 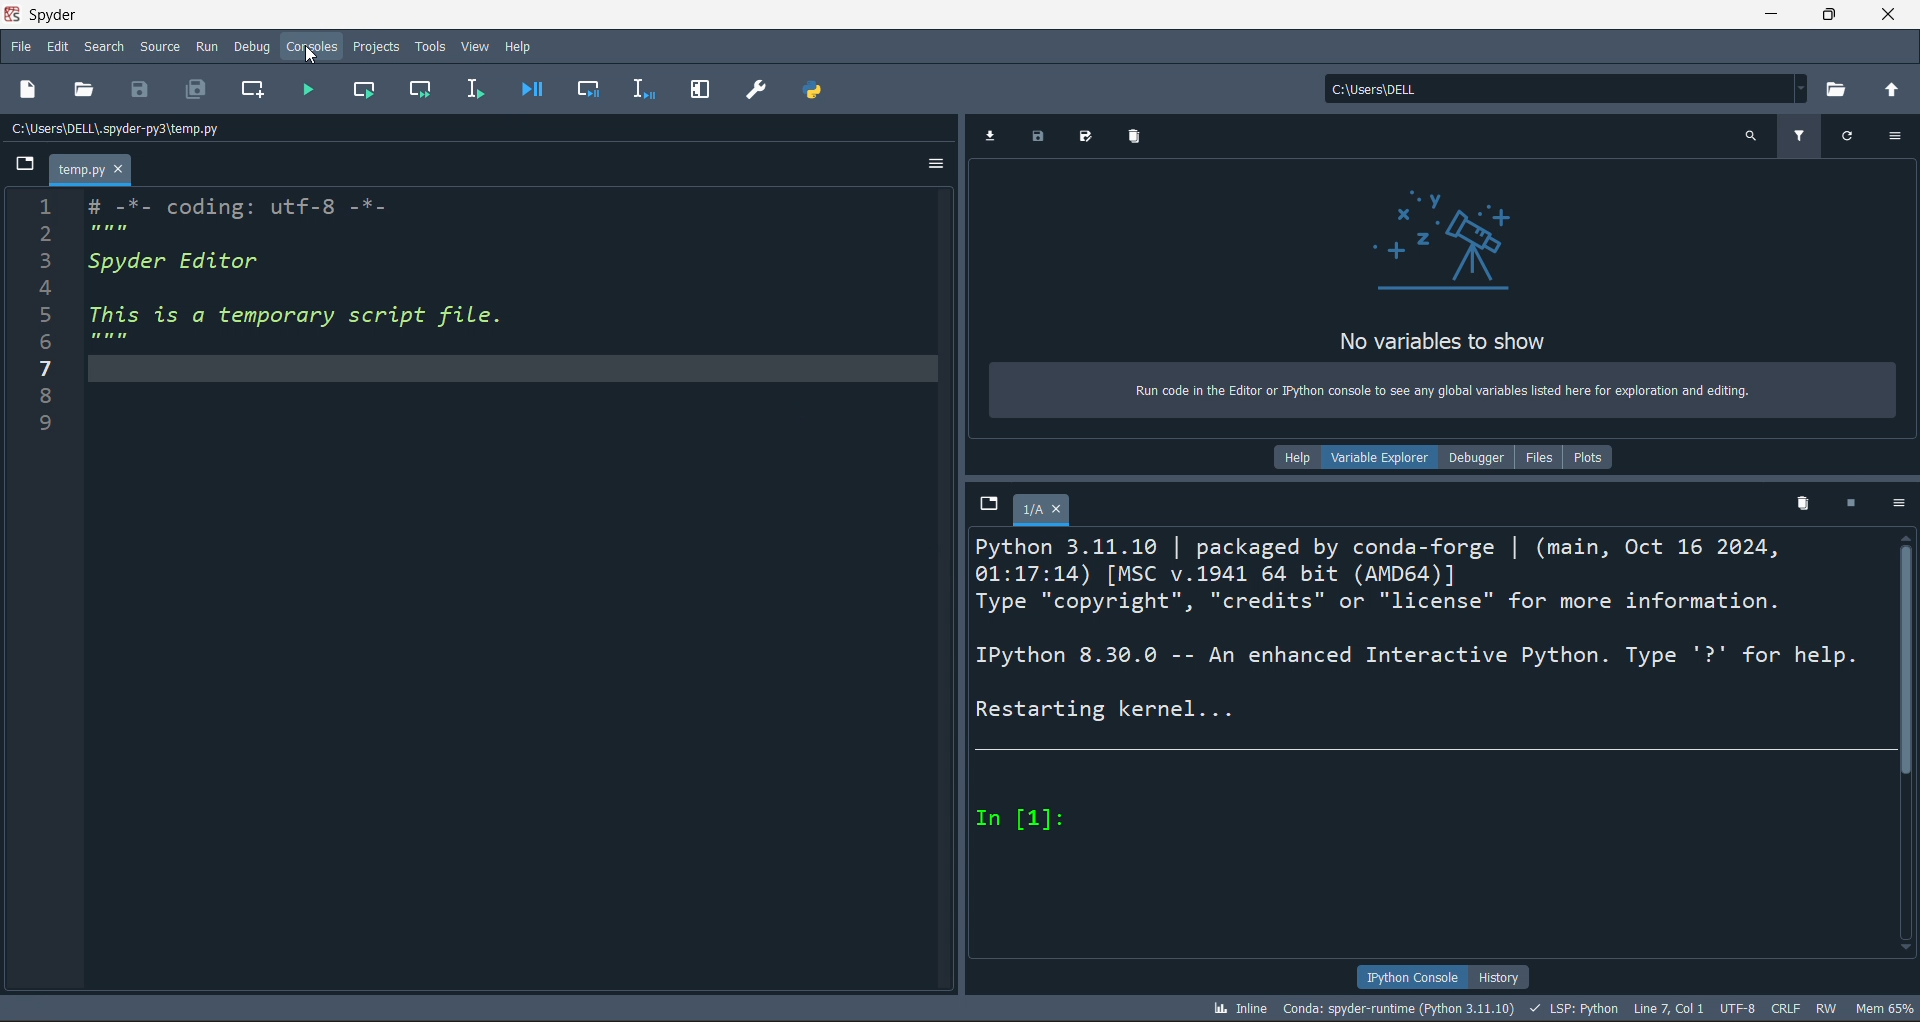 What do you see at coordinates (19, 167) in the screenshot?
I see `browse tabs` at bounding box center [19, 167].